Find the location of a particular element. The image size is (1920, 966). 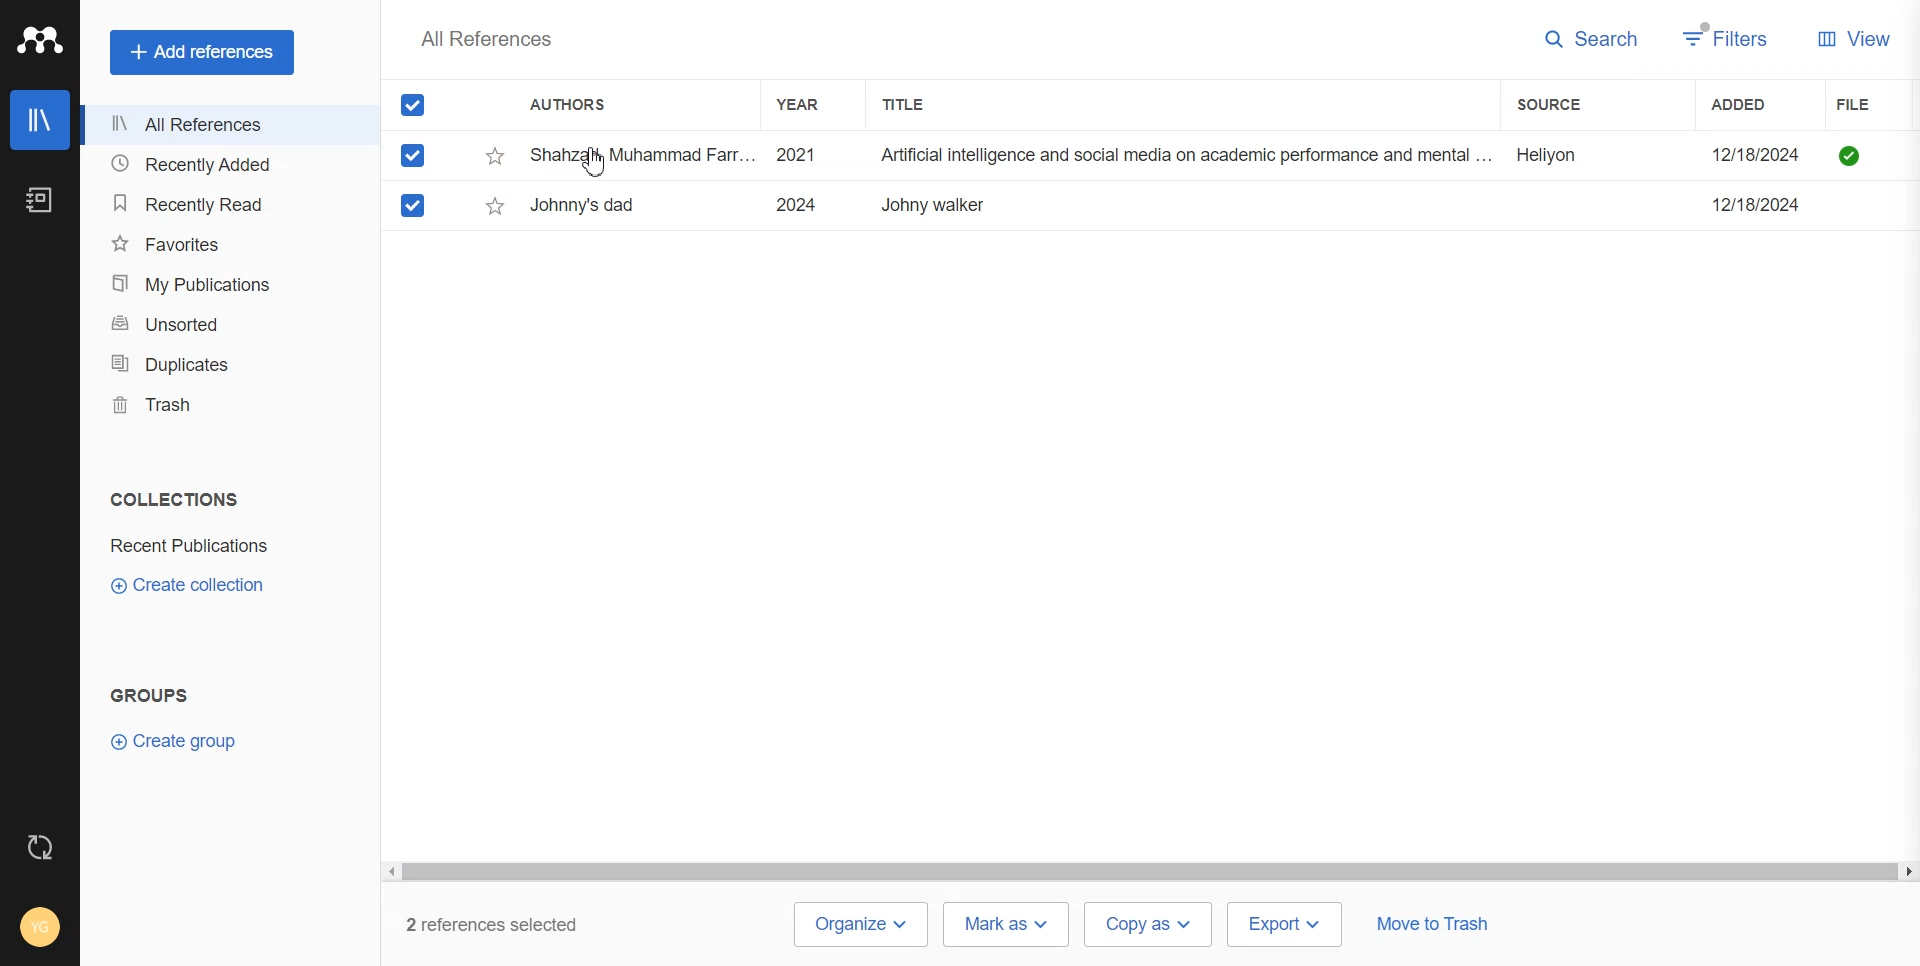

Add references is located at coordinates (202, 52).